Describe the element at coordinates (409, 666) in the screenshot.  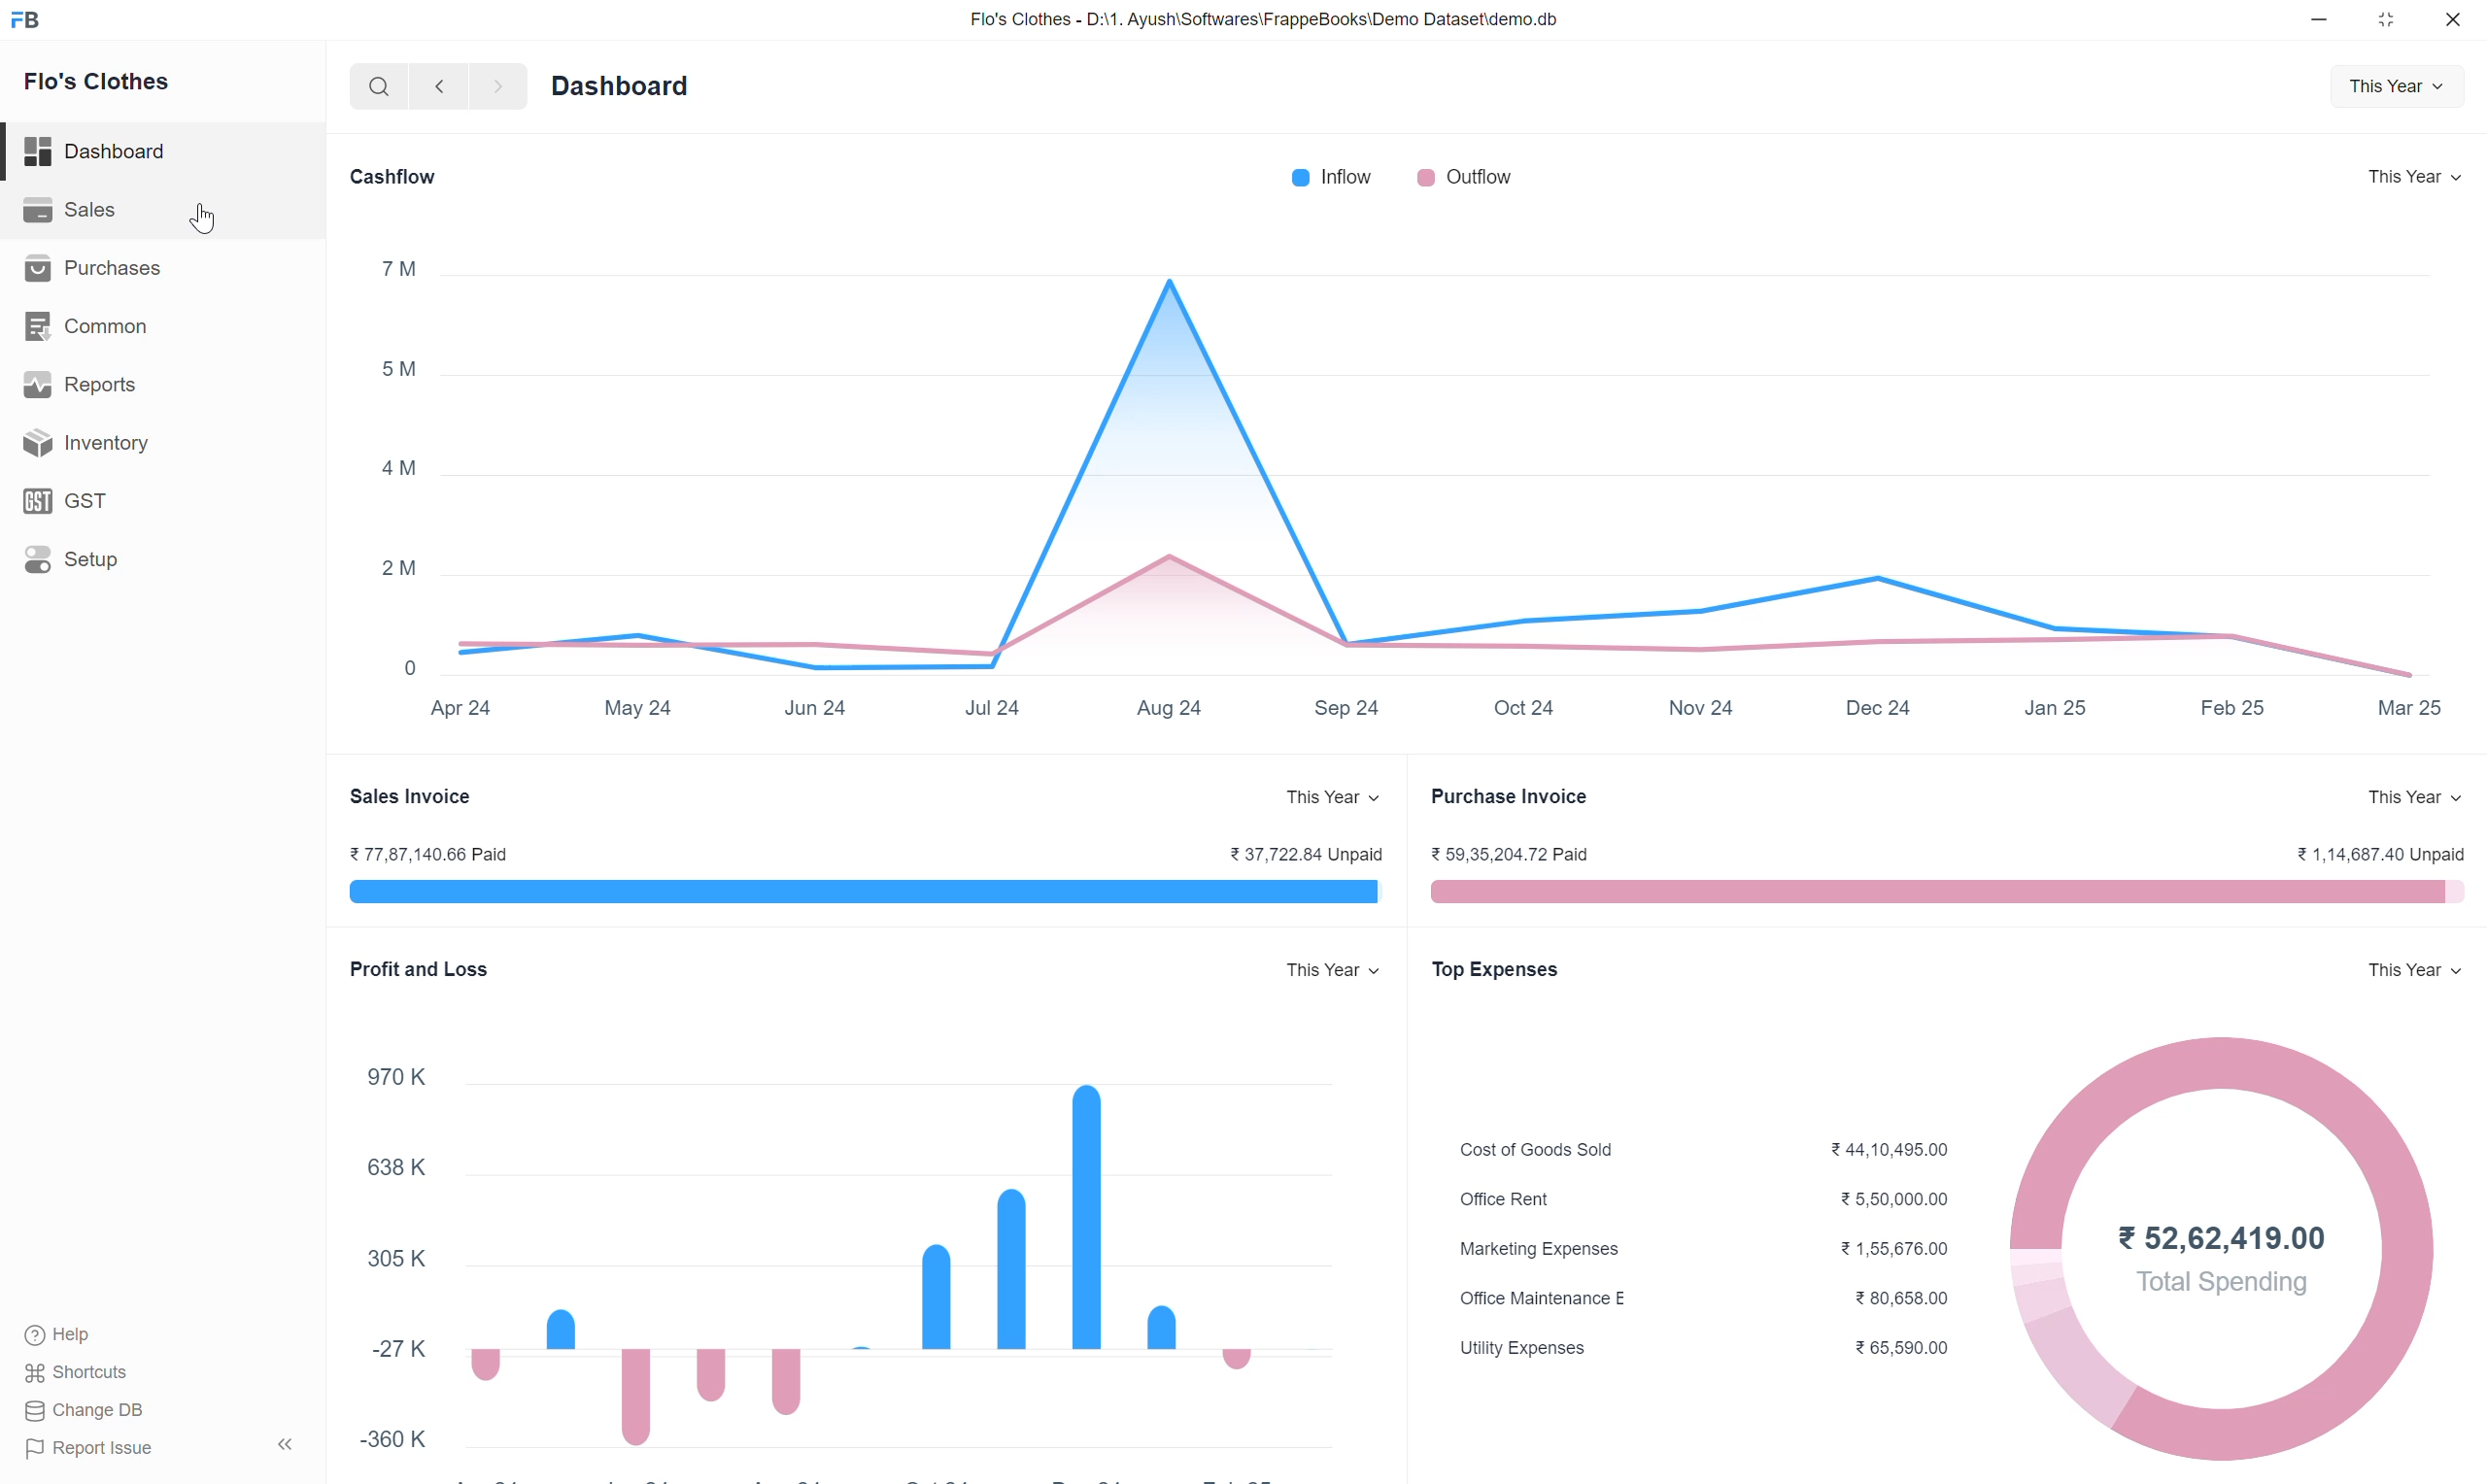
I see `0` at that location.